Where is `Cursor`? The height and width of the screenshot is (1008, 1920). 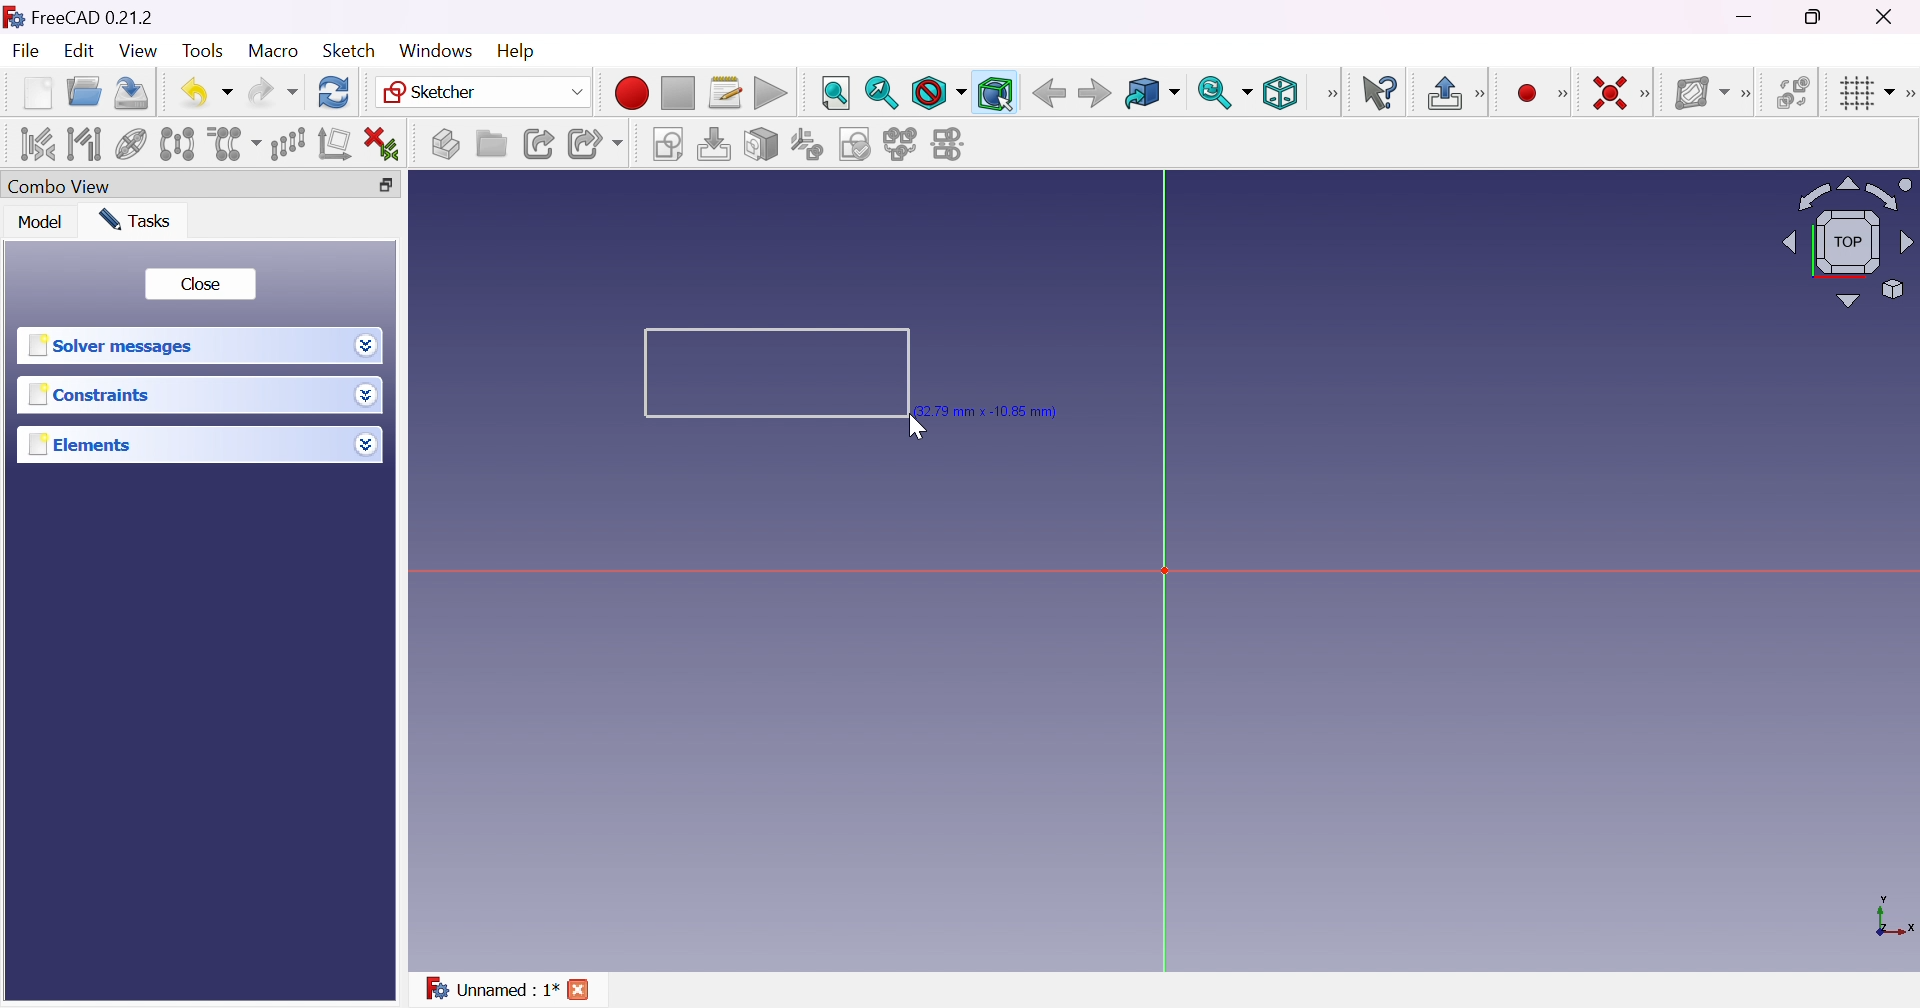 Cursor is located at coordinates (918, 426).